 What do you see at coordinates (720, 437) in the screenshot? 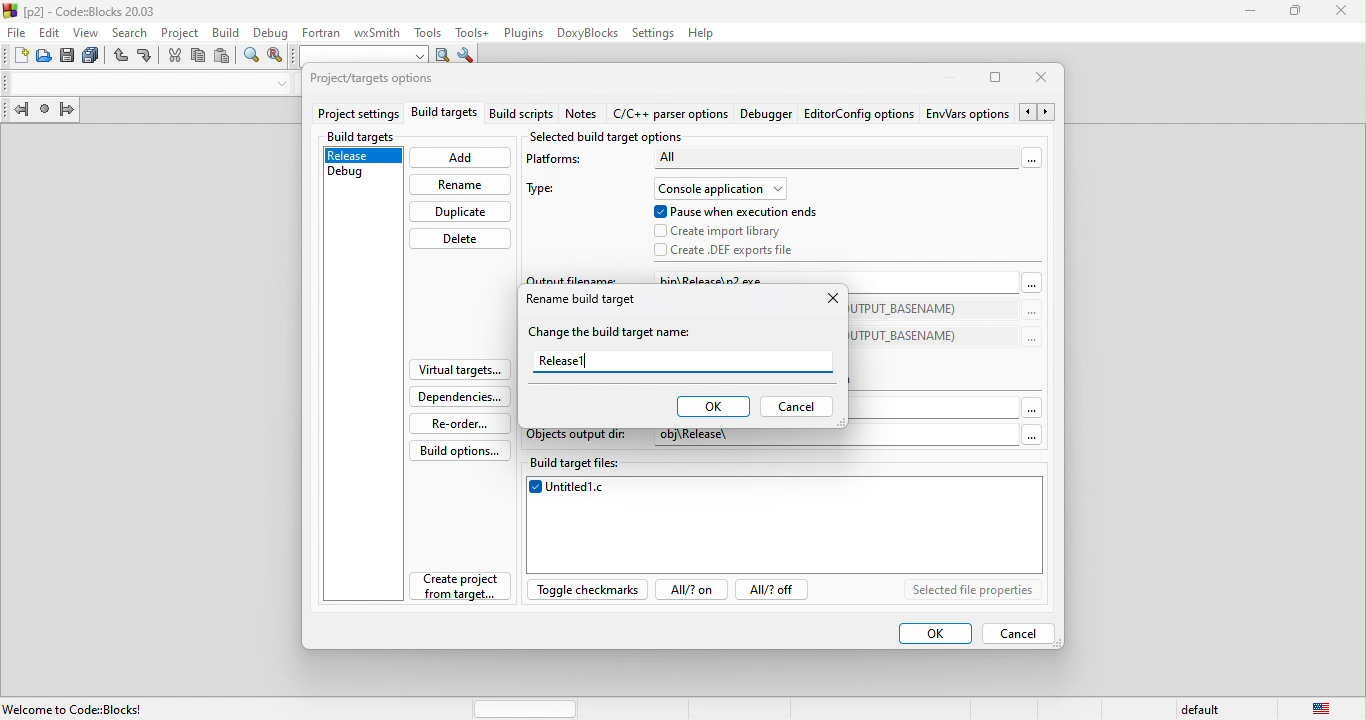
I see `ir obj\Release\` at bounding box center [720, 437].